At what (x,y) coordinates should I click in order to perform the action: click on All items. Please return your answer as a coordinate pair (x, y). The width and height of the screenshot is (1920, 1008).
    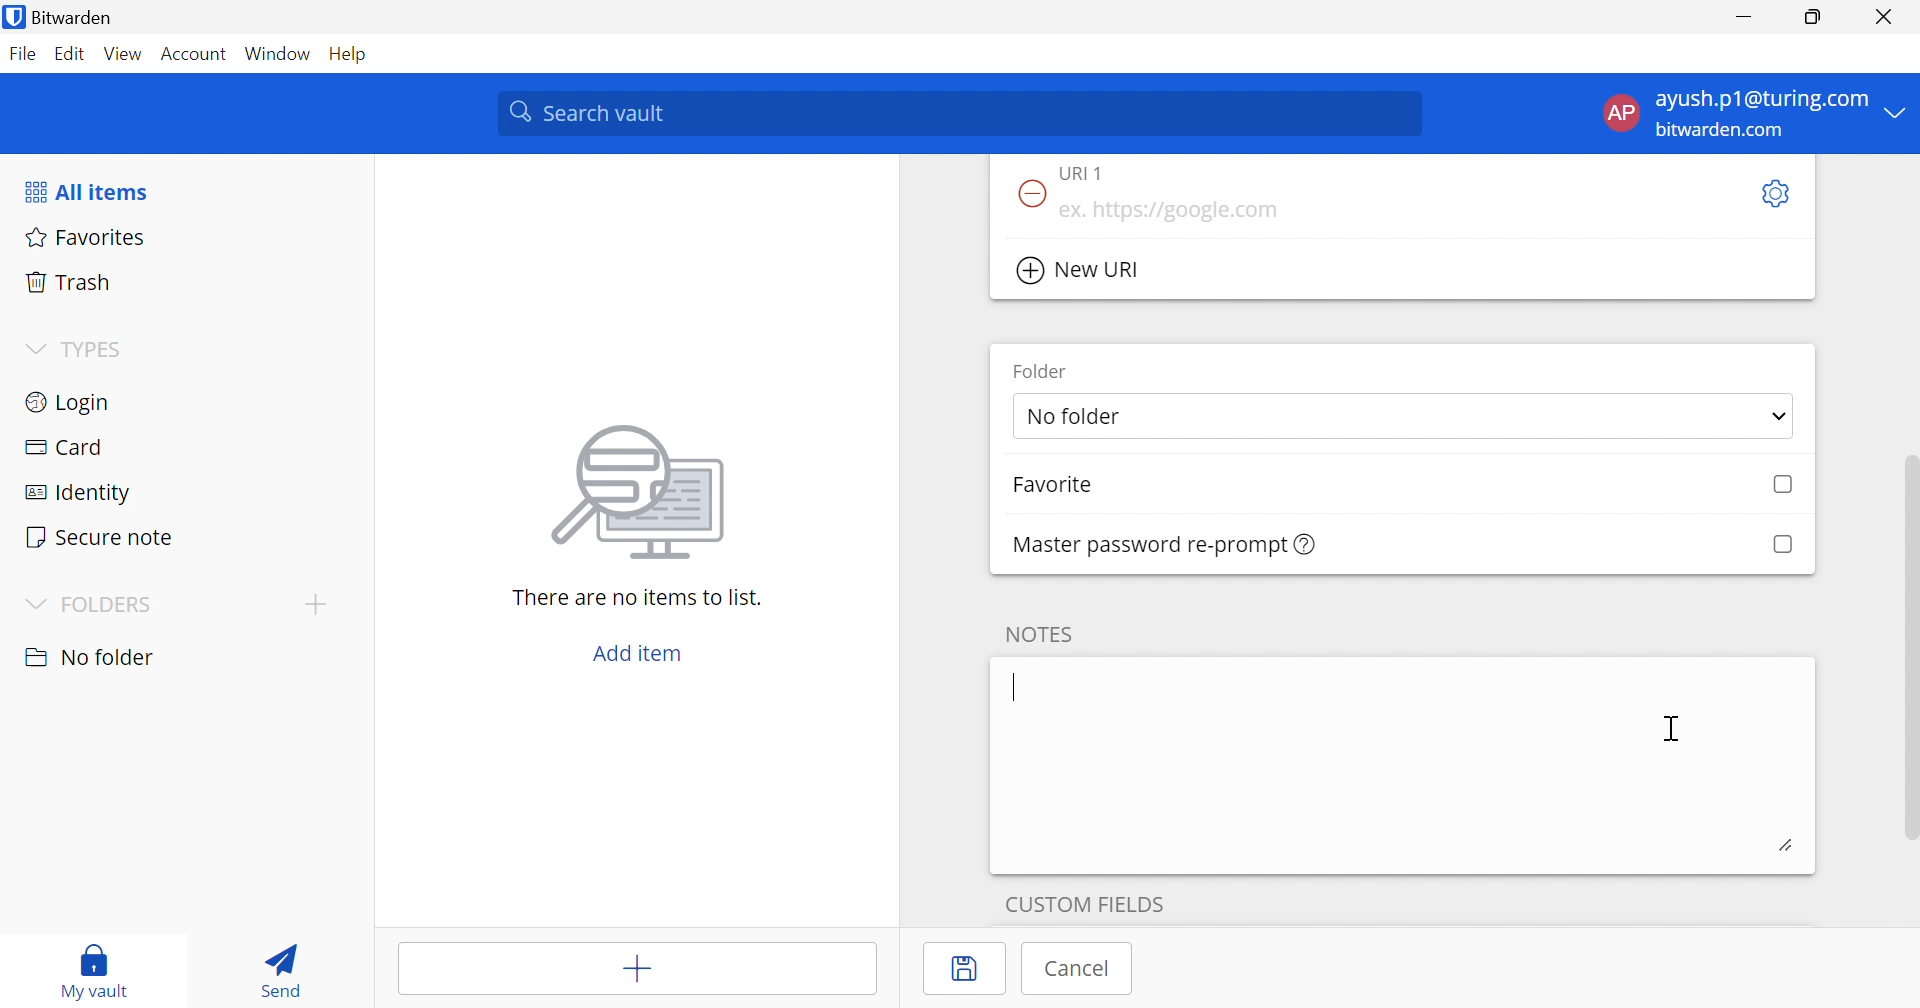
    Looking at the image, I should click on (85, 192).